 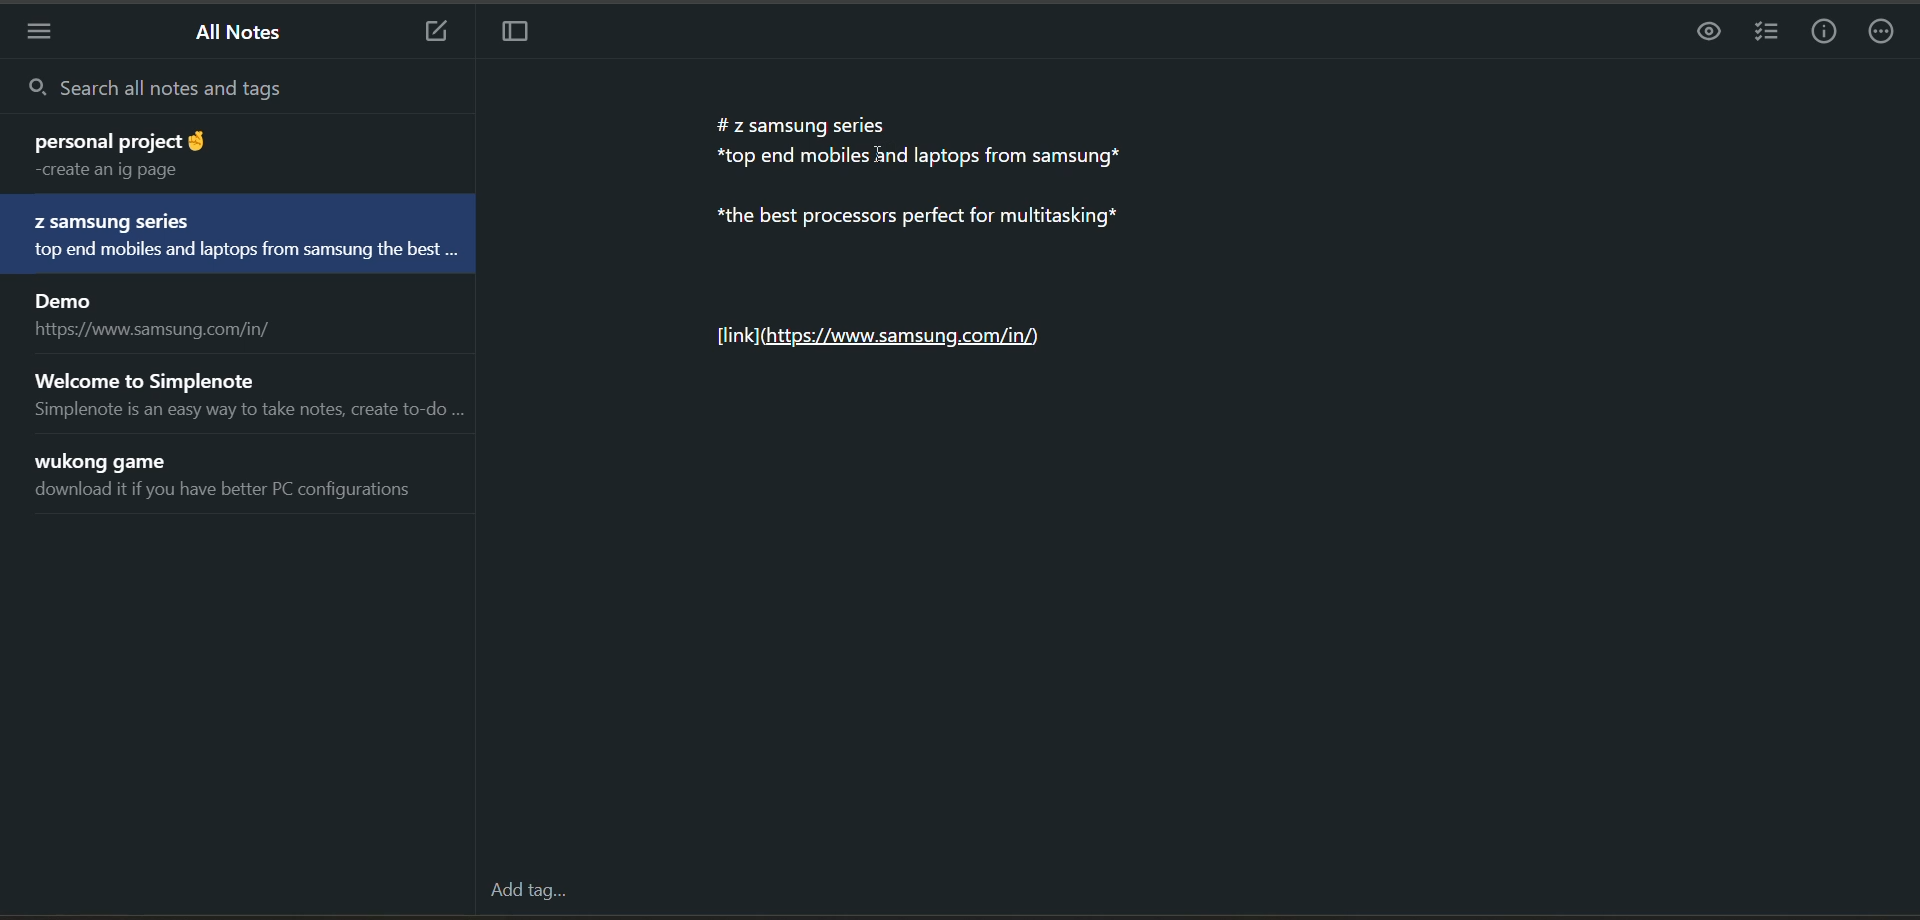 I want to click on actions, so click(x=1883, y=36).